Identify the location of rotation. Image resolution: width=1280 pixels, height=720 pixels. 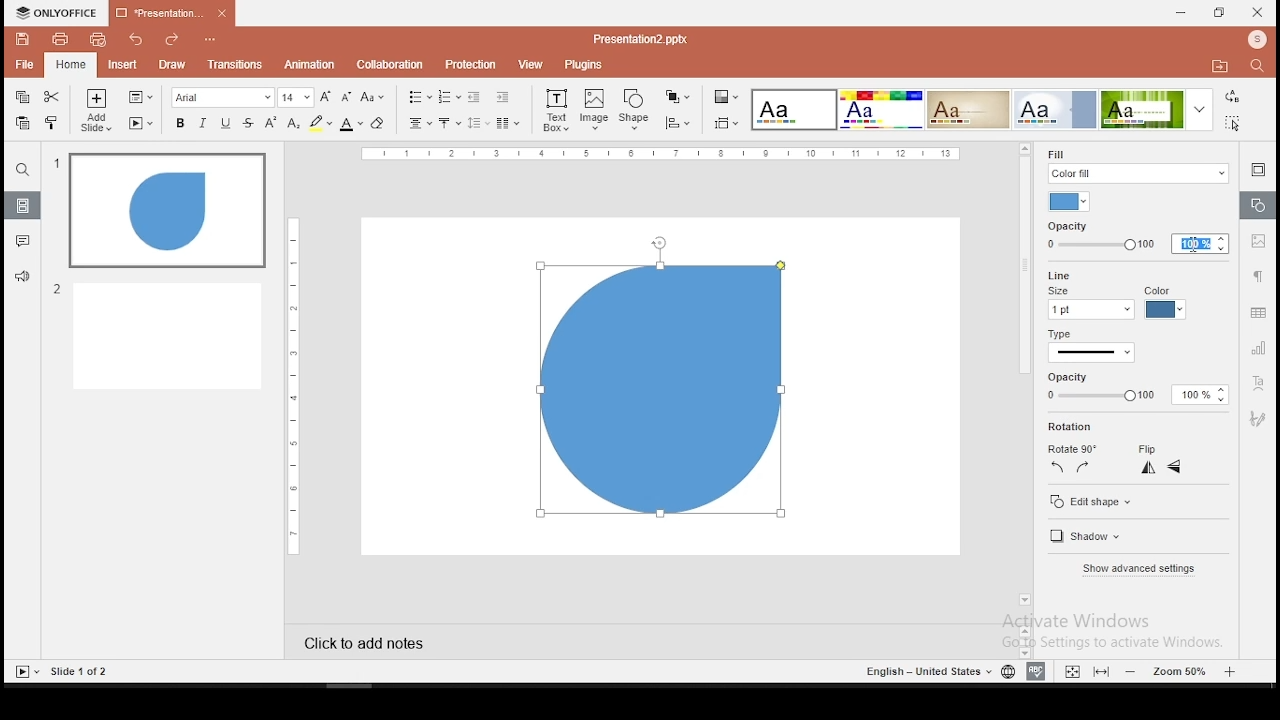
(1073, 427).